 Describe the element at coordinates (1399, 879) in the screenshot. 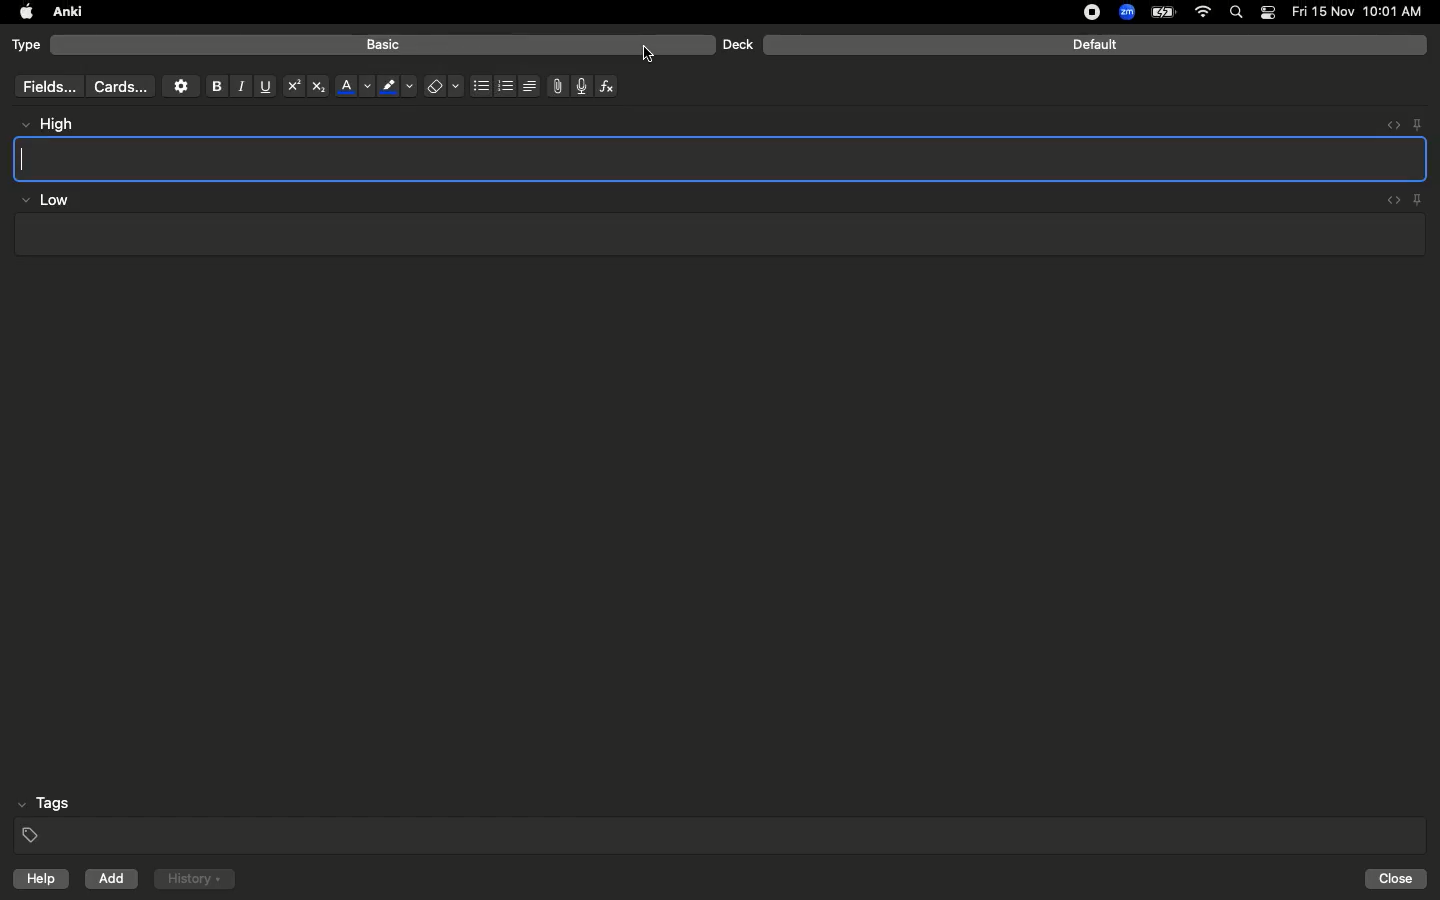

I see `Close` at that location.